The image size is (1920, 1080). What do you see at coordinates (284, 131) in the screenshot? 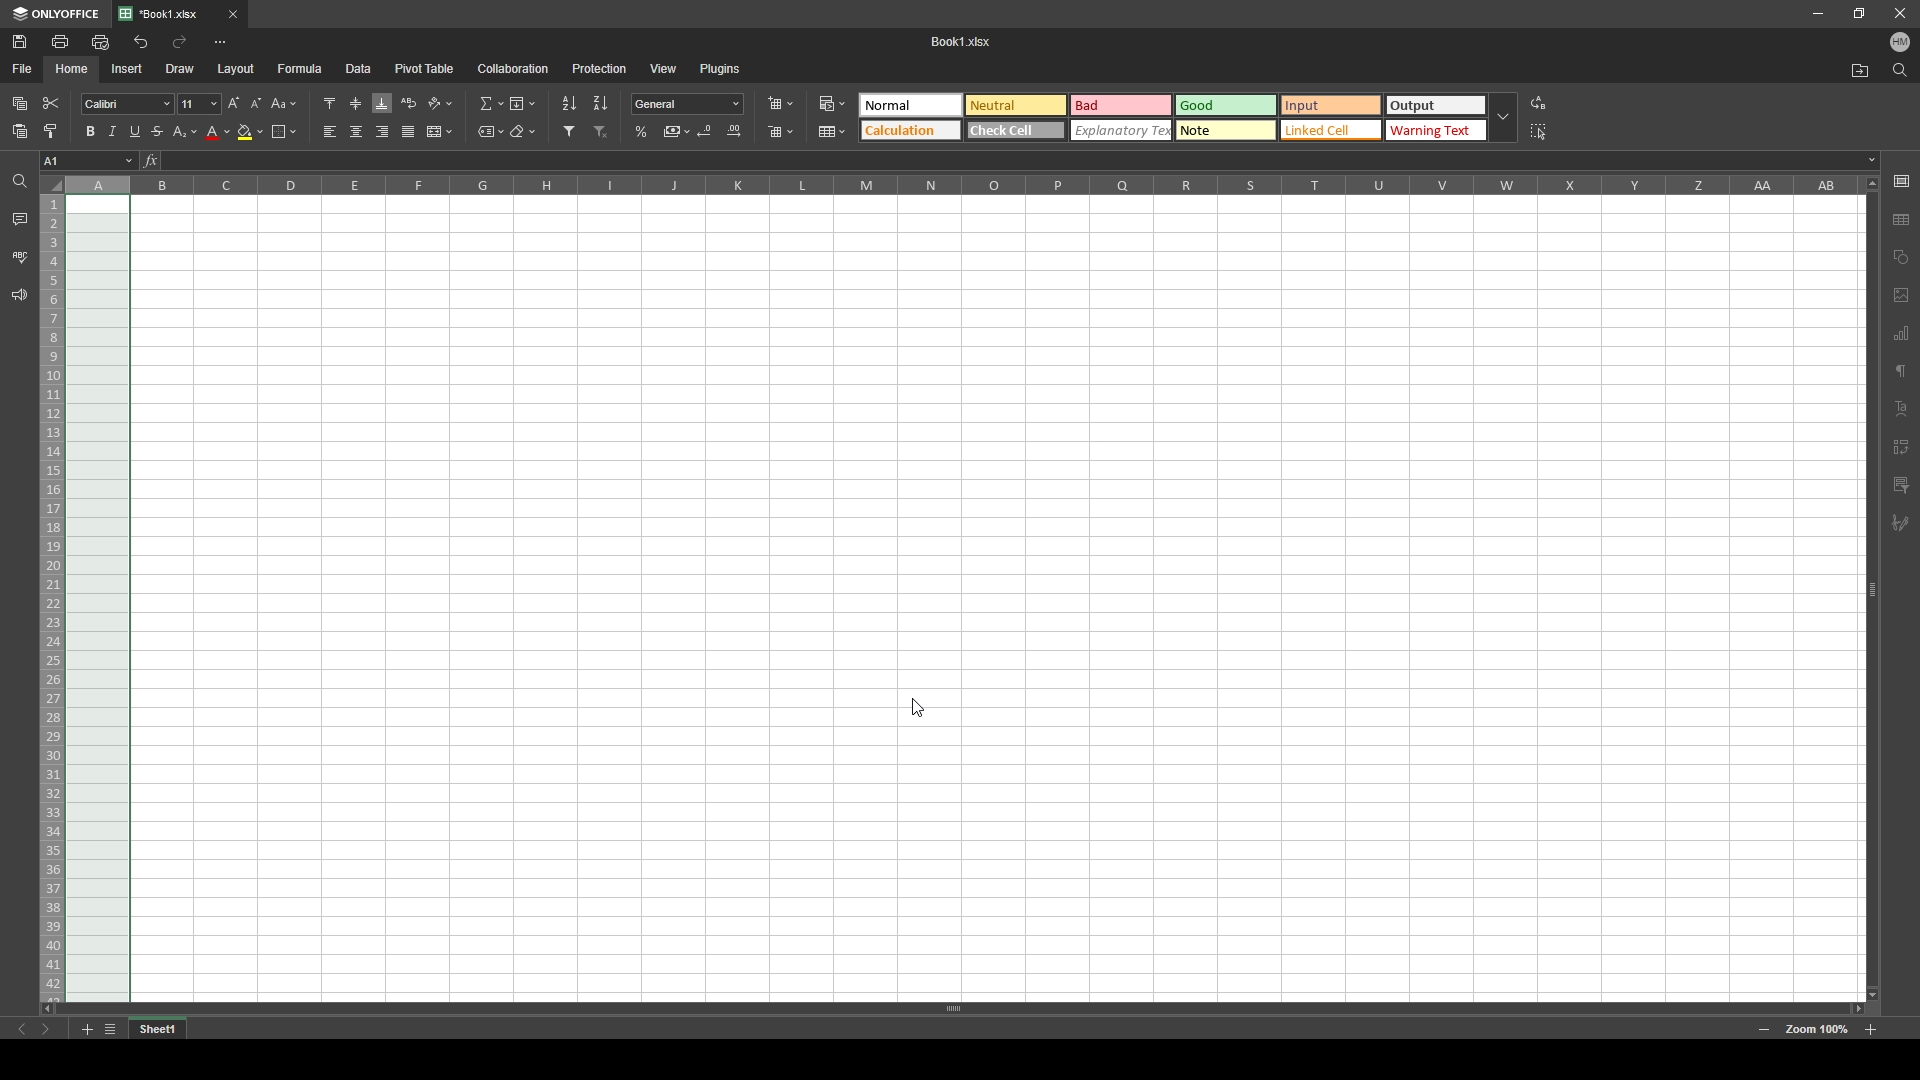
I see `borders` at bounding box center [284, 131].